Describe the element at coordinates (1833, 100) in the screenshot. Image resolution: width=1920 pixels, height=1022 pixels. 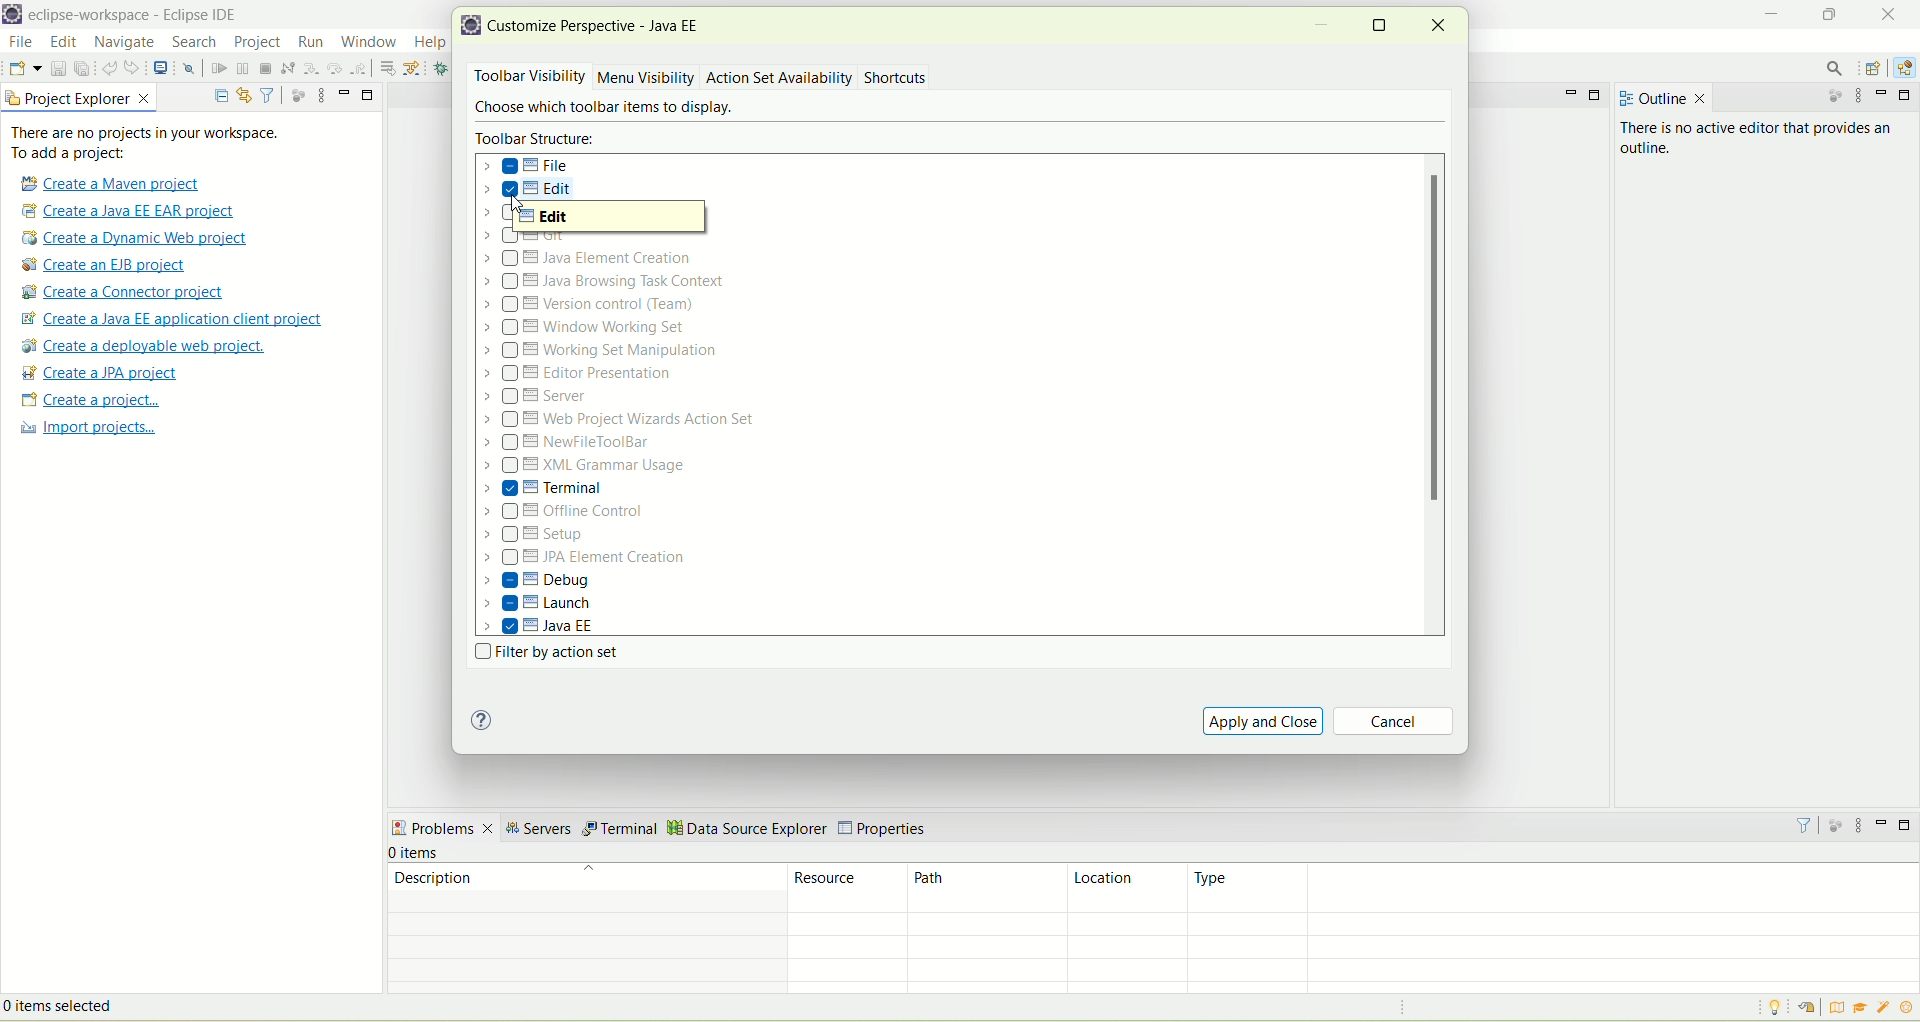
I see `focus on active task` at that location.